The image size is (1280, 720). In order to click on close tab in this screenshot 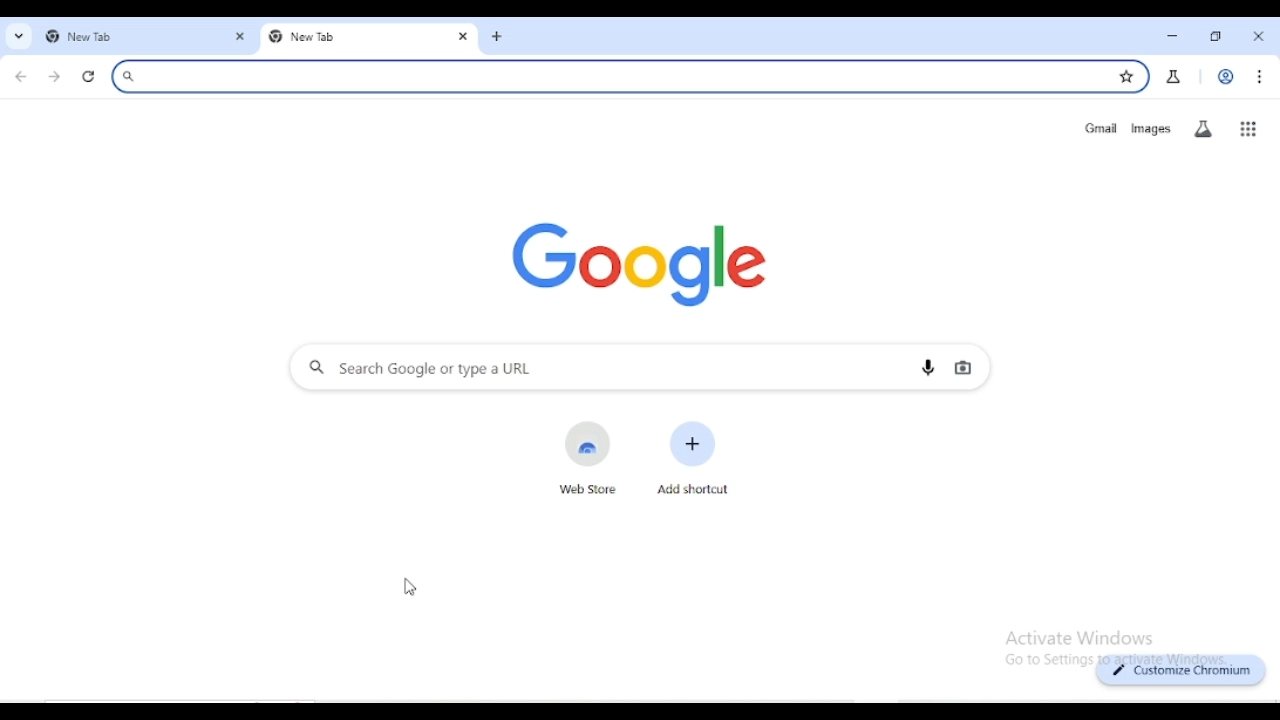, I will do `click(240, 38)`.